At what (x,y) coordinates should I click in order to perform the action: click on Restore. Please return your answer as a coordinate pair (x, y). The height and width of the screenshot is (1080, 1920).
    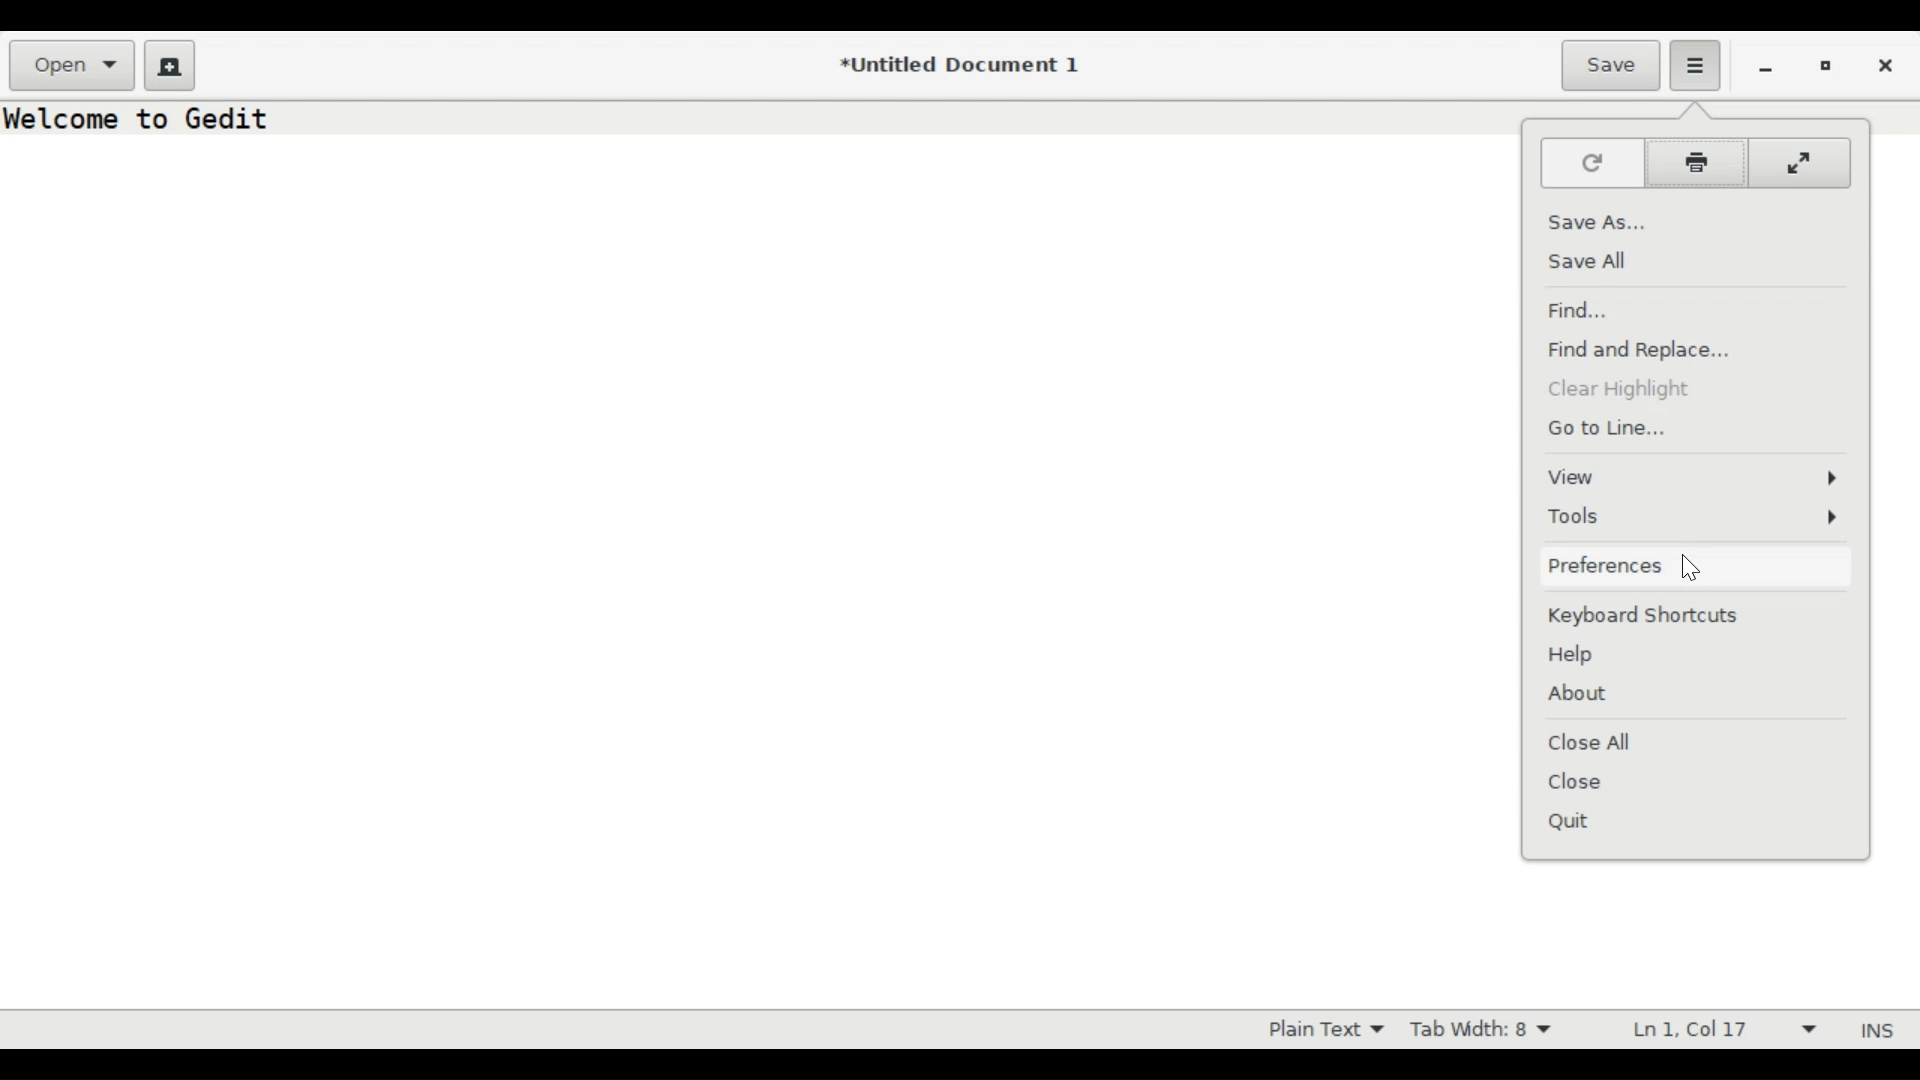
    Looking at the image, I should click on (1822, 64).